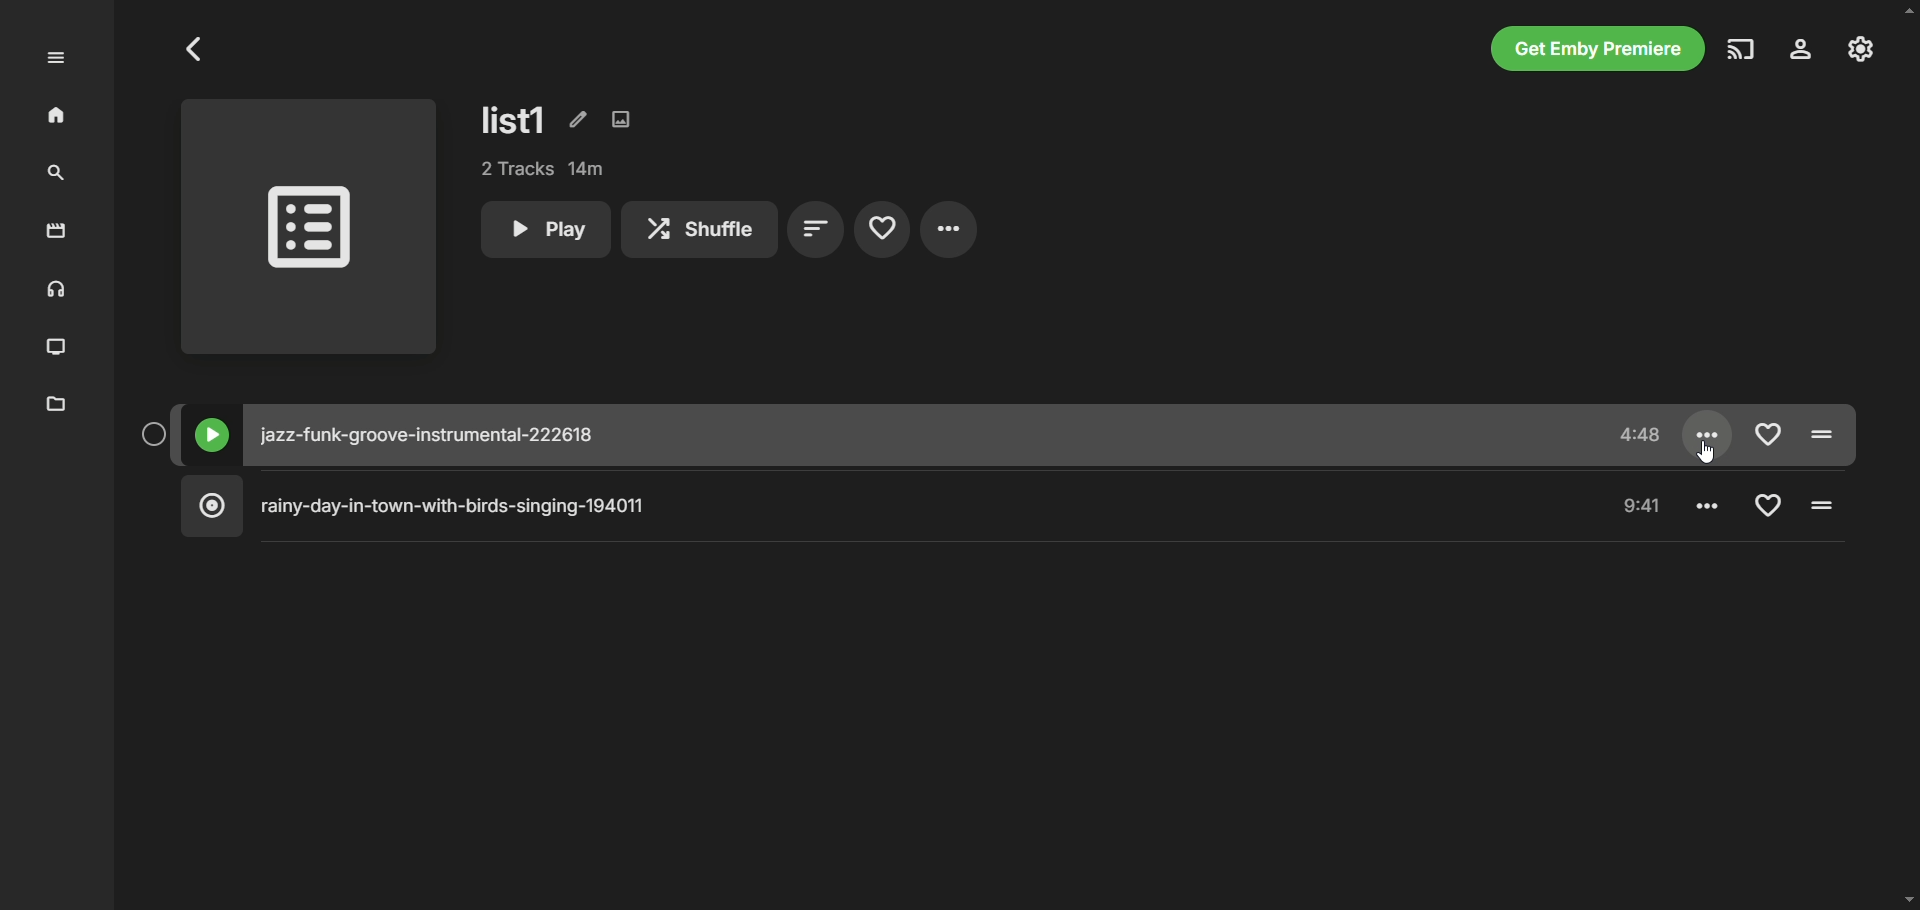 This screenshot has height=910, width=1920. What do you see at coordinates (1707, 506) in the screenshot?
I see `Settings` at bounding box center [1707, 506].